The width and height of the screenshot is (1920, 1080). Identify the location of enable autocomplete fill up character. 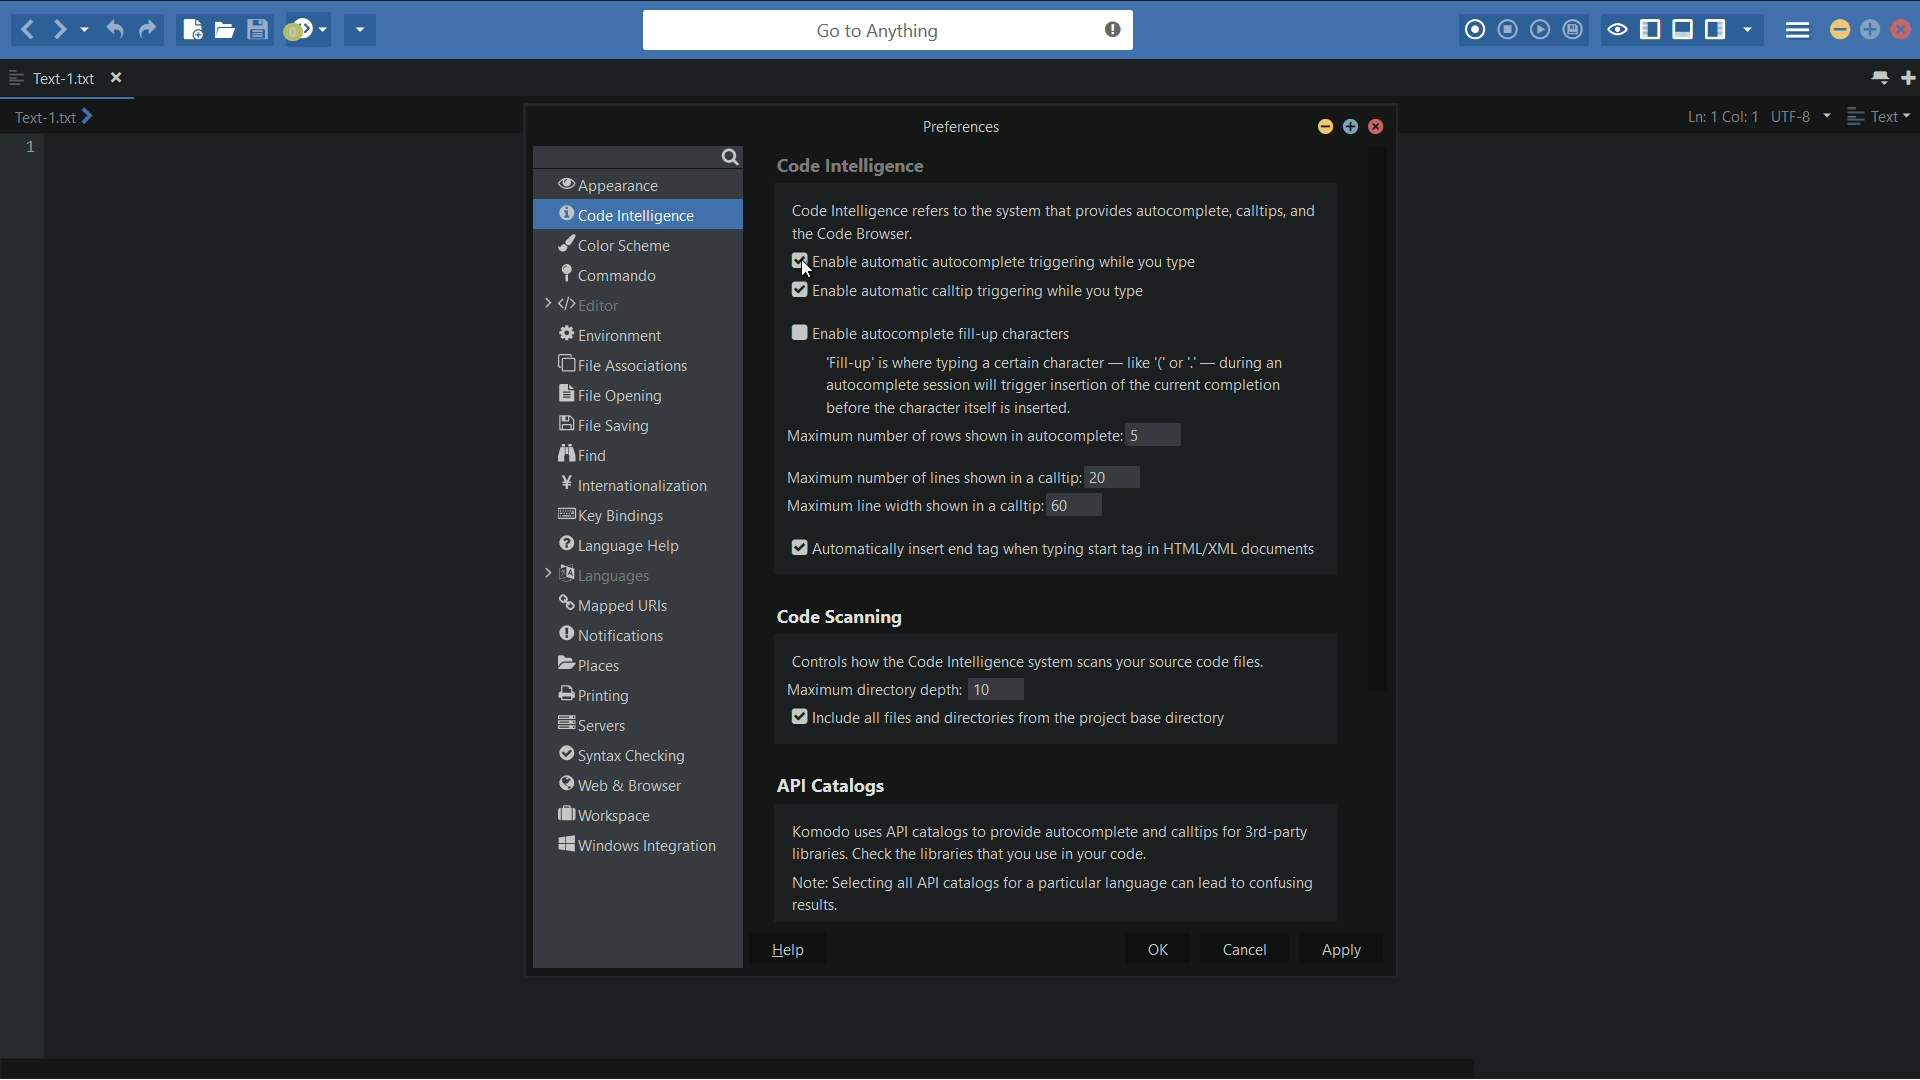
(928, 333).